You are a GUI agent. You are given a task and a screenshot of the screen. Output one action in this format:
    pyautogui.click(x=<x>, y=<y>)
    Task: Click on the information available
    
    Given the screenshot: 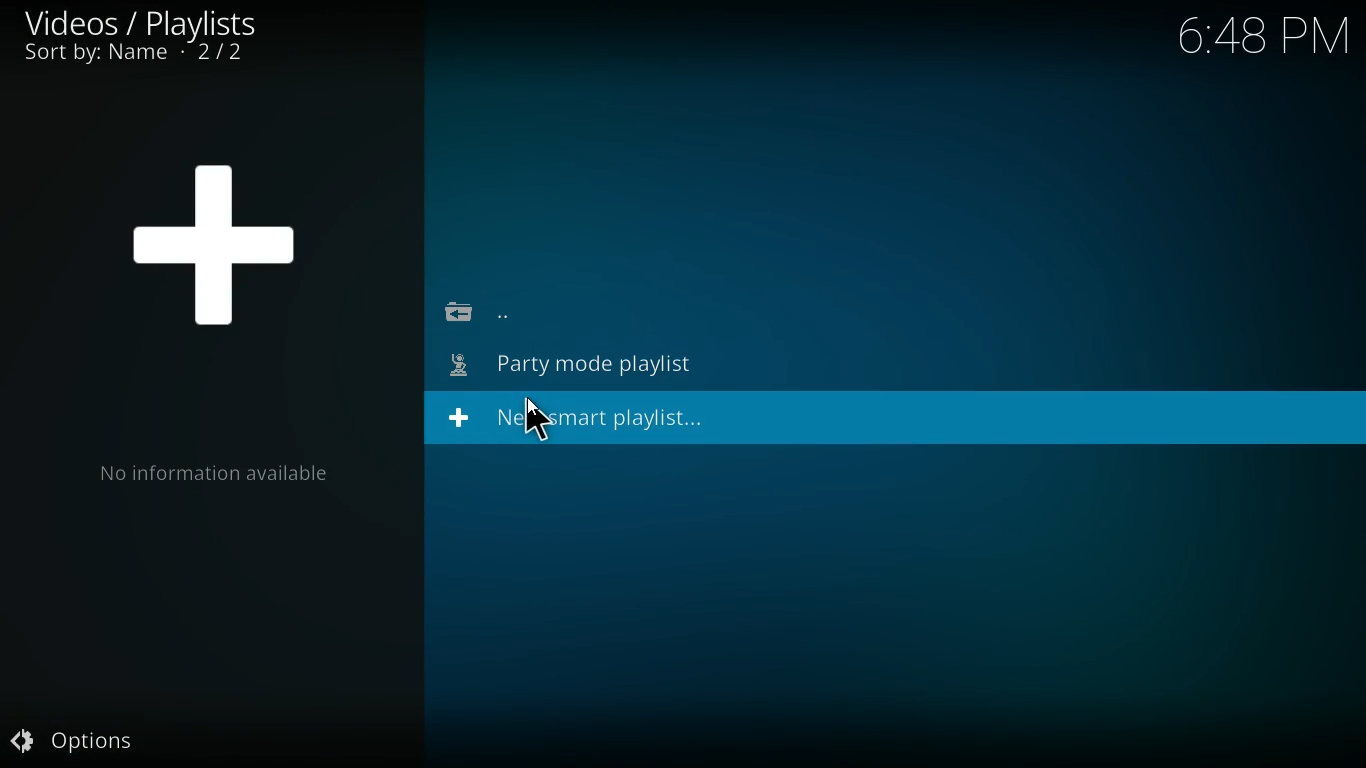 What is the action you would take?
    pyautogui.click(x=214, y=476)
    